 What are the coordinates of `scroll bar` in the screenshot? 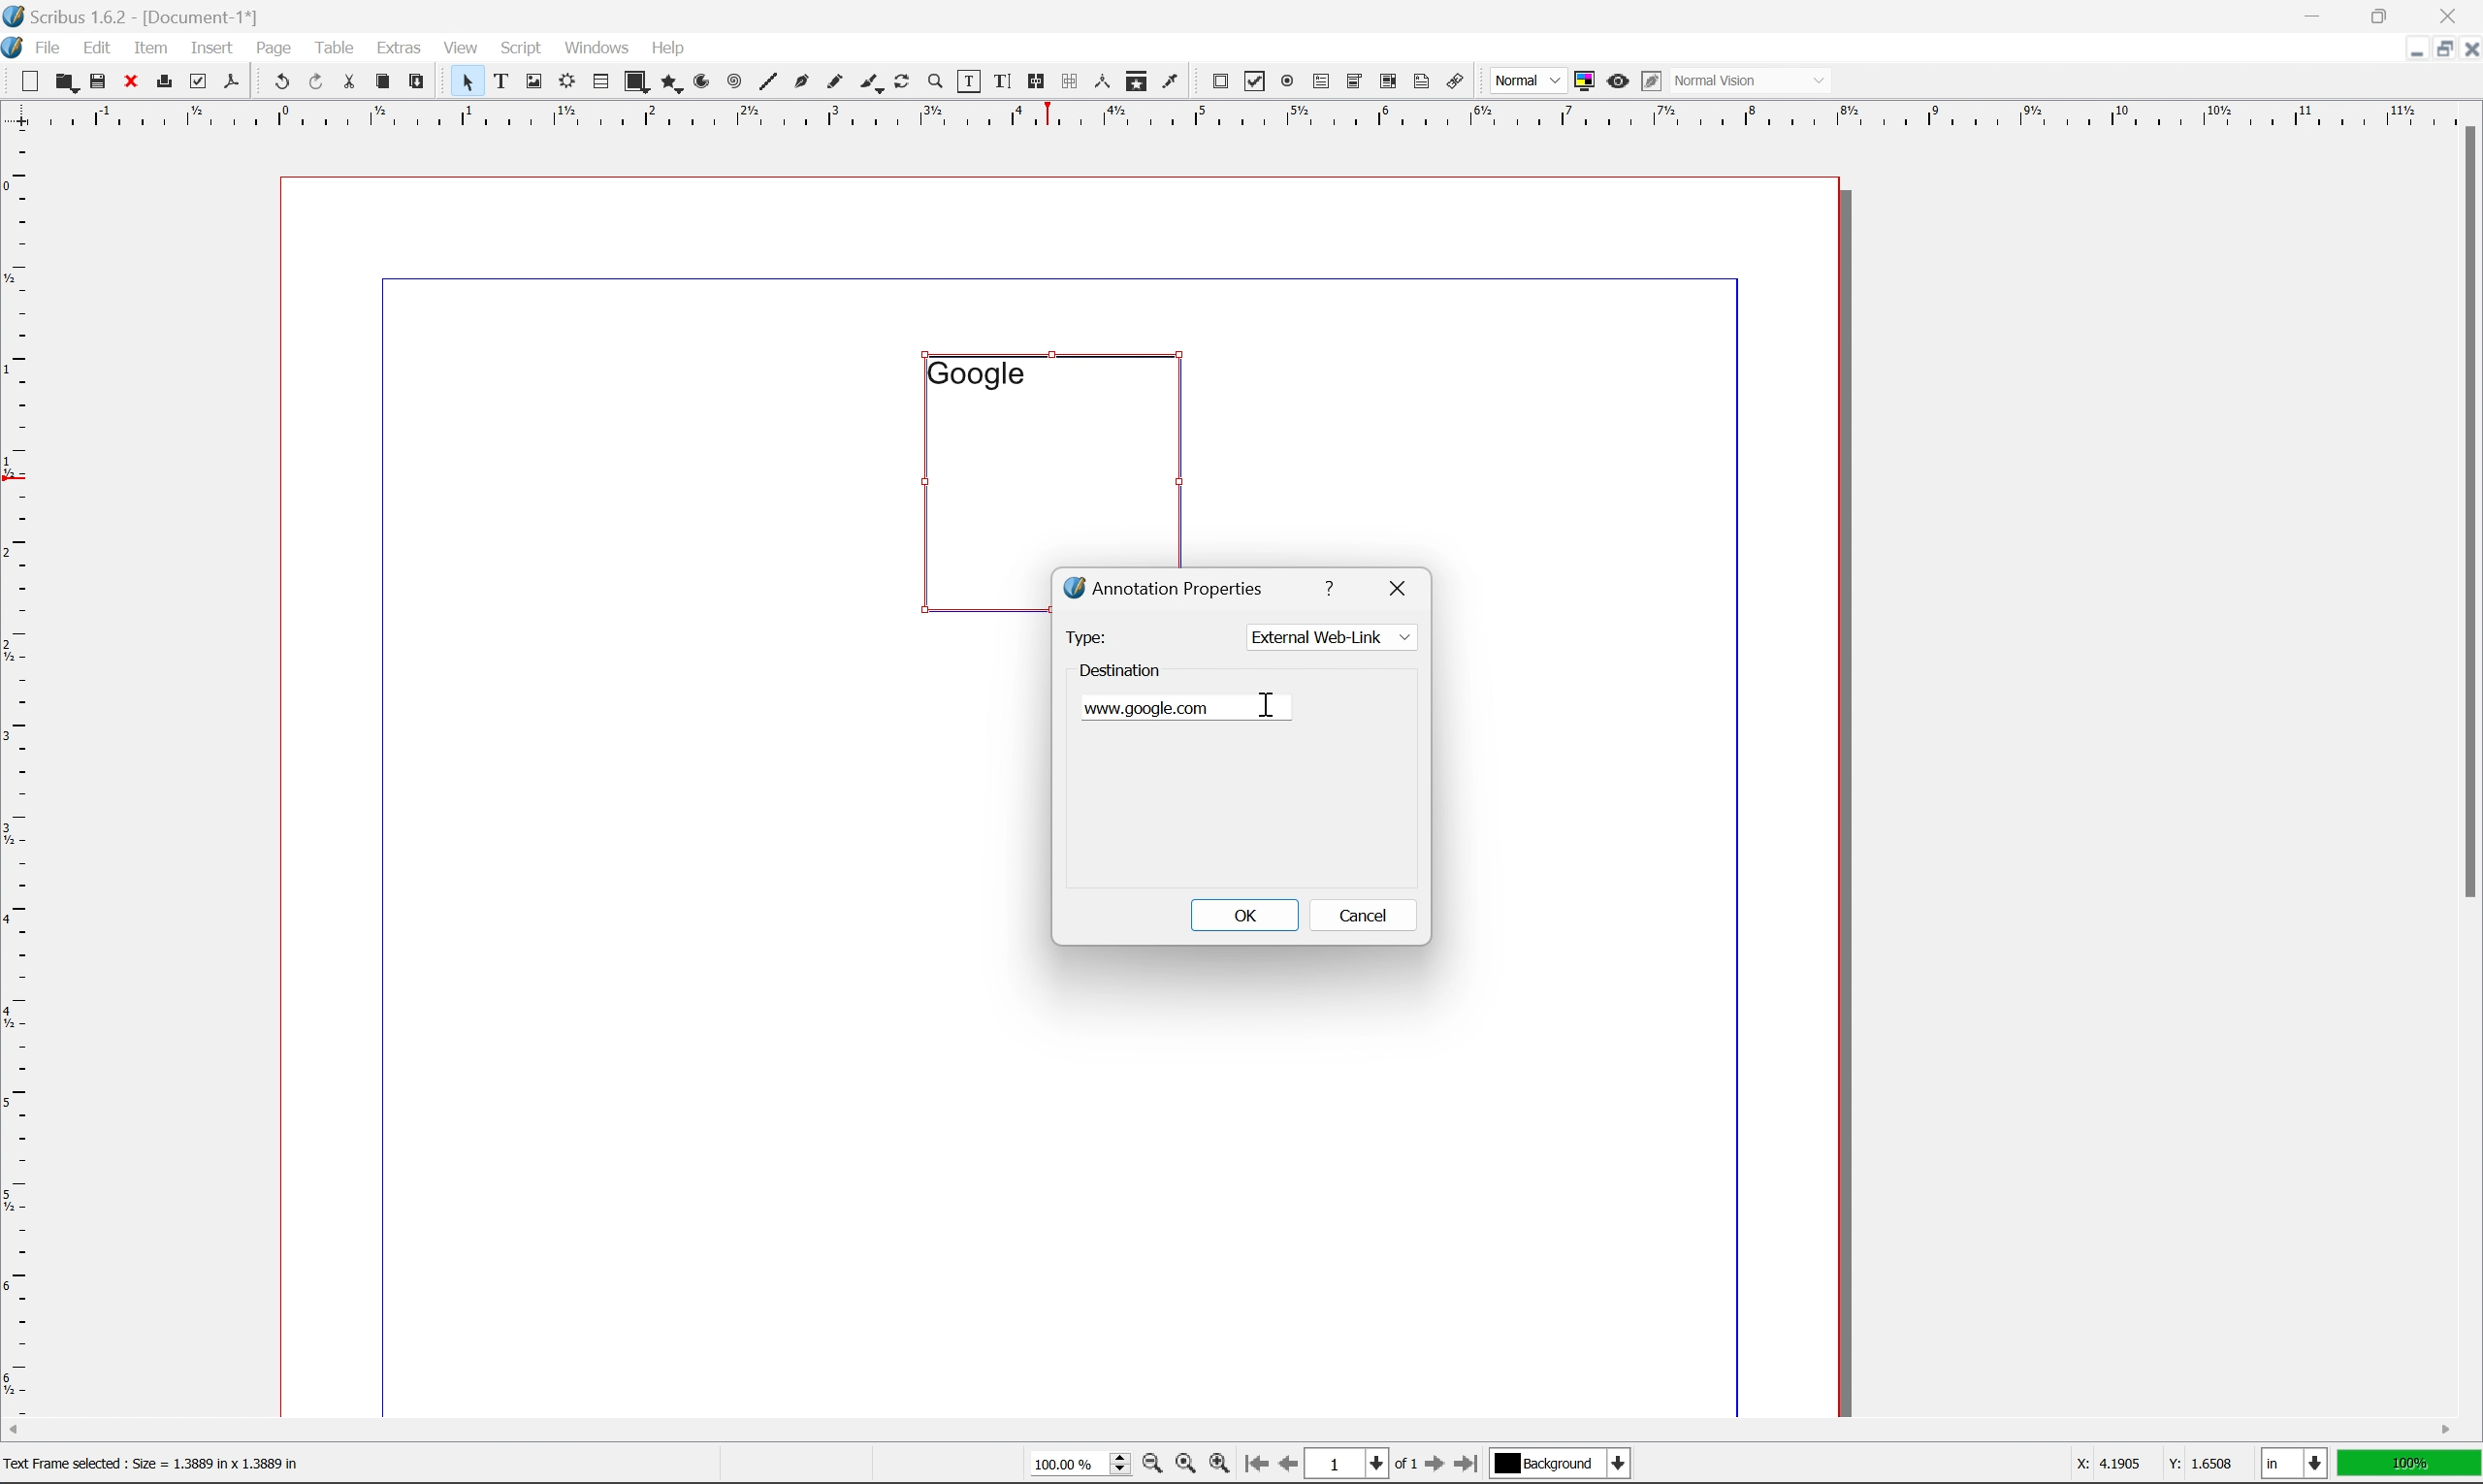 It's located at (1229, 1429).